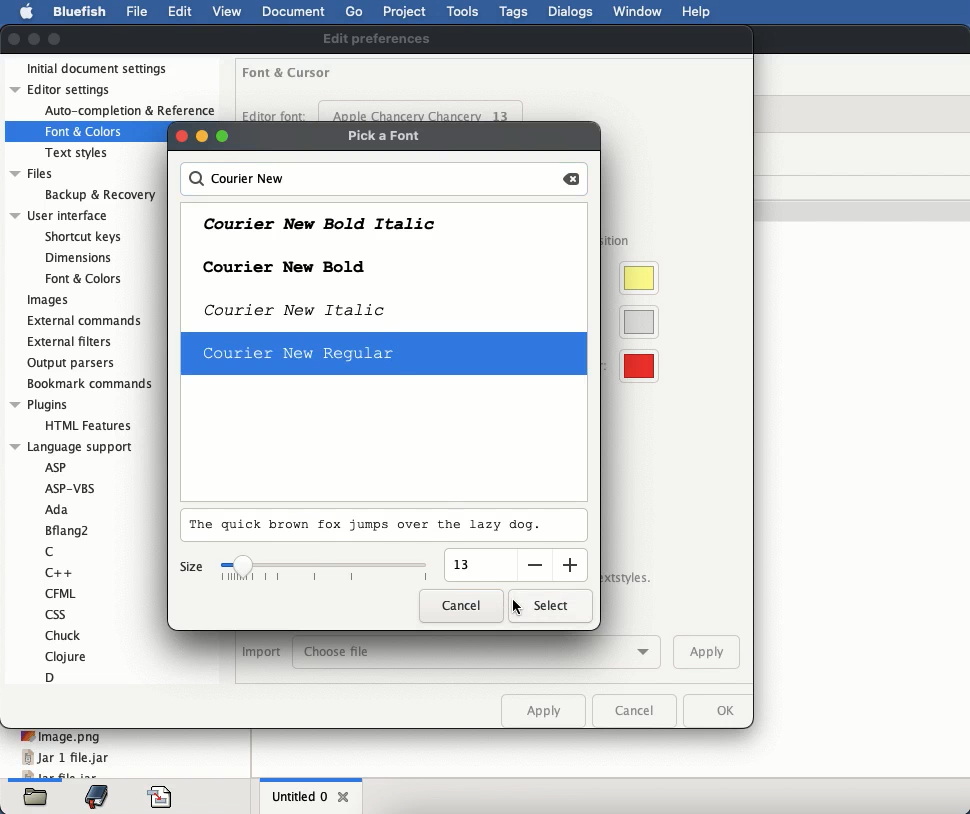 The height and width of the screenshot is (814, 970). Describe the element at coordinates (109, 100) in the screenshot. I see `editor settings` at that location.